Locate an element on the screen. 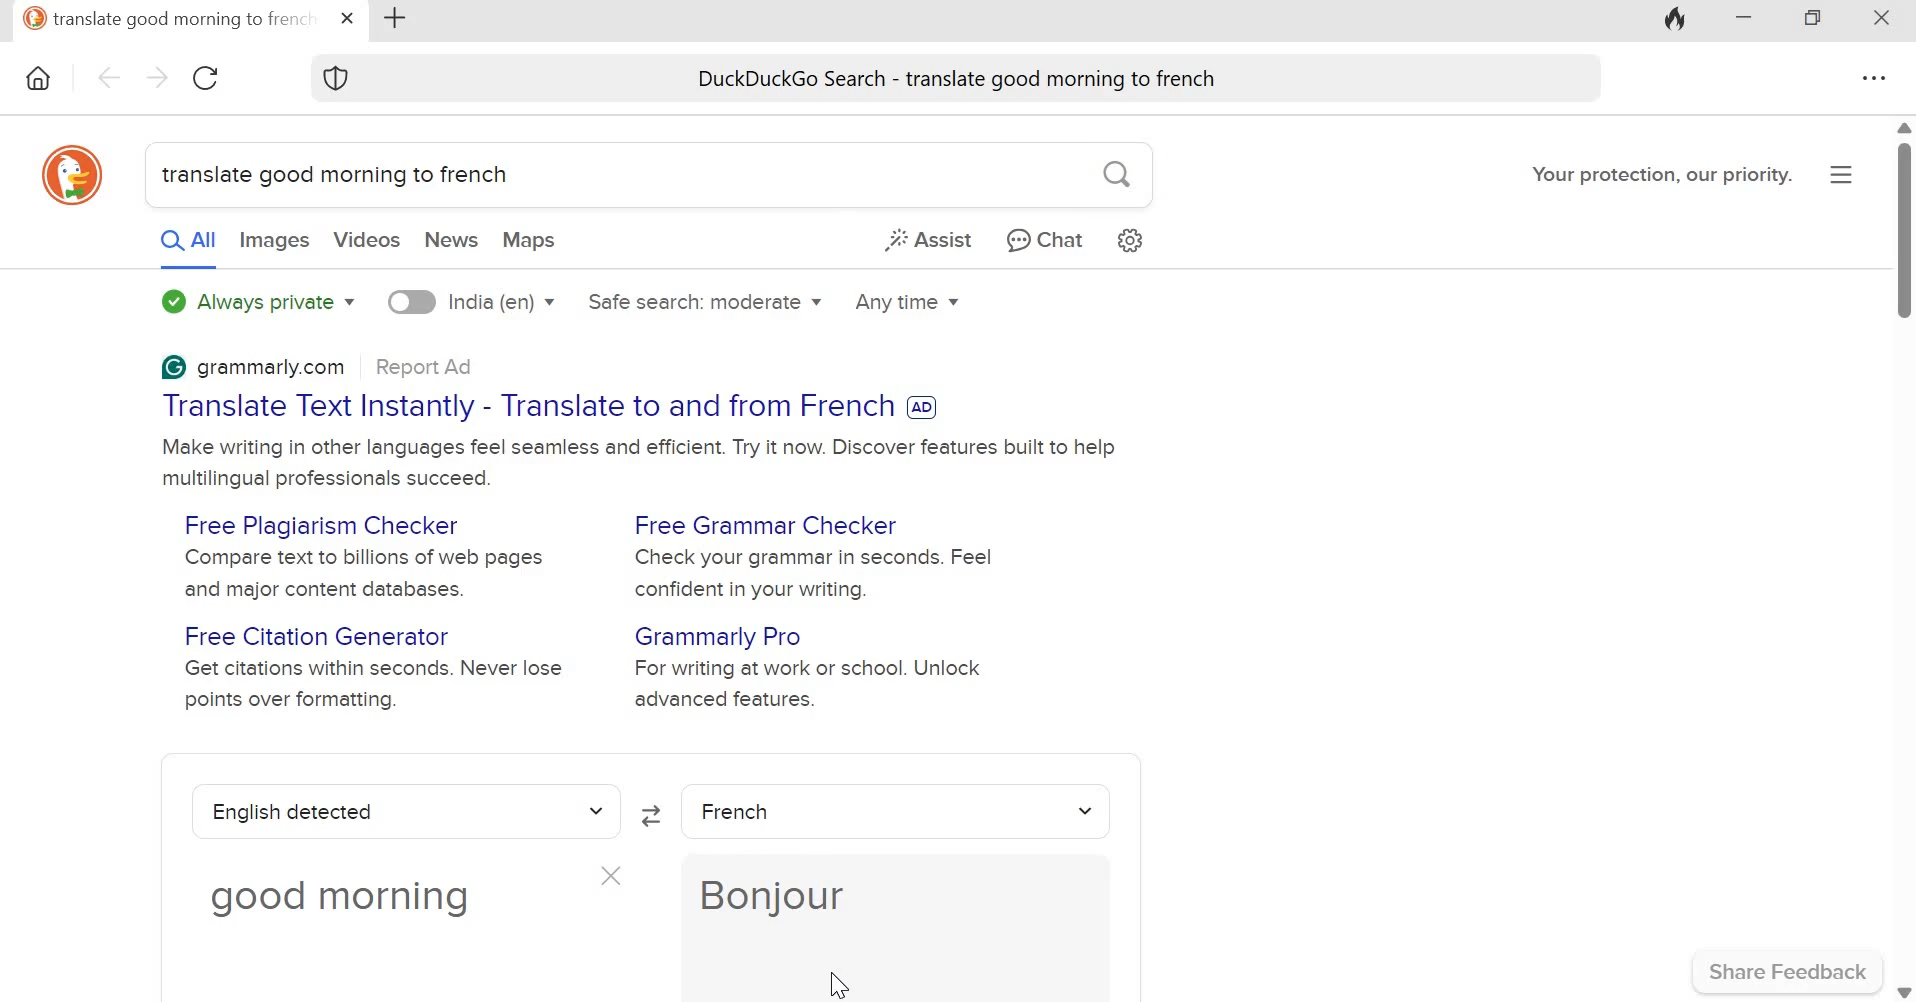  Share Feedback is located at coordinates (1785, 971).